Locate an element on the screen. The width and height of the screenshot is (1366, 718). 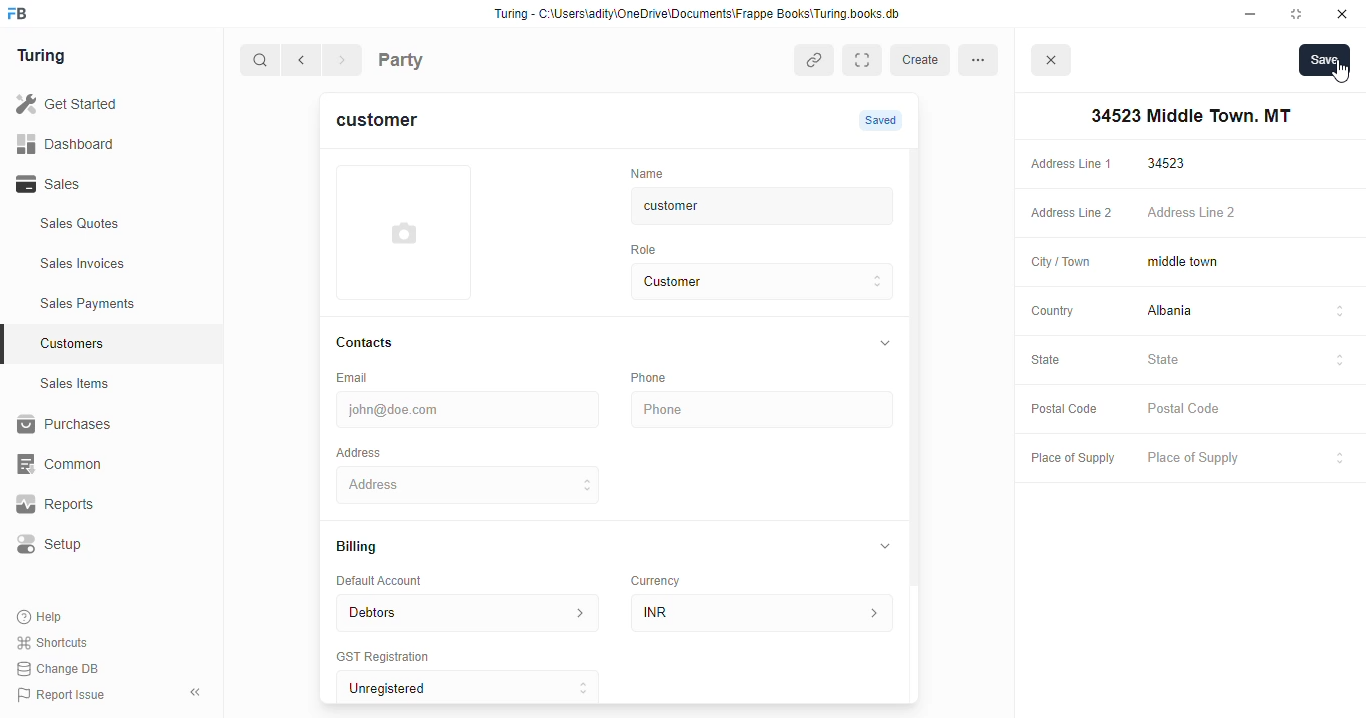
Save is located at coordinates (1324, 59).